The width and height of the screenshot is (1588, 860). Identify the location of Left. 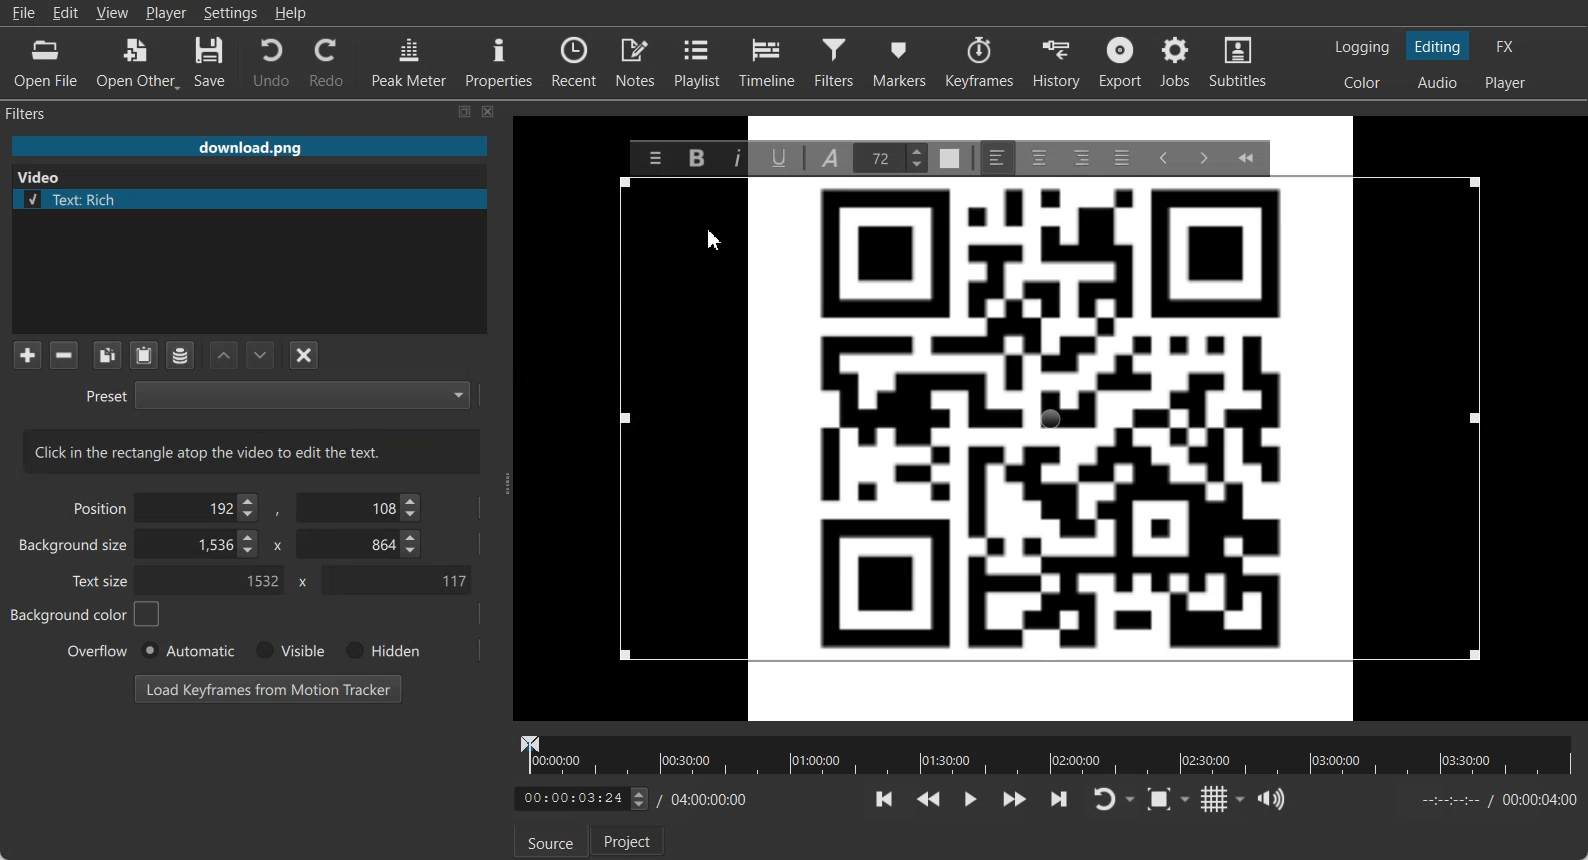
(997, 157).